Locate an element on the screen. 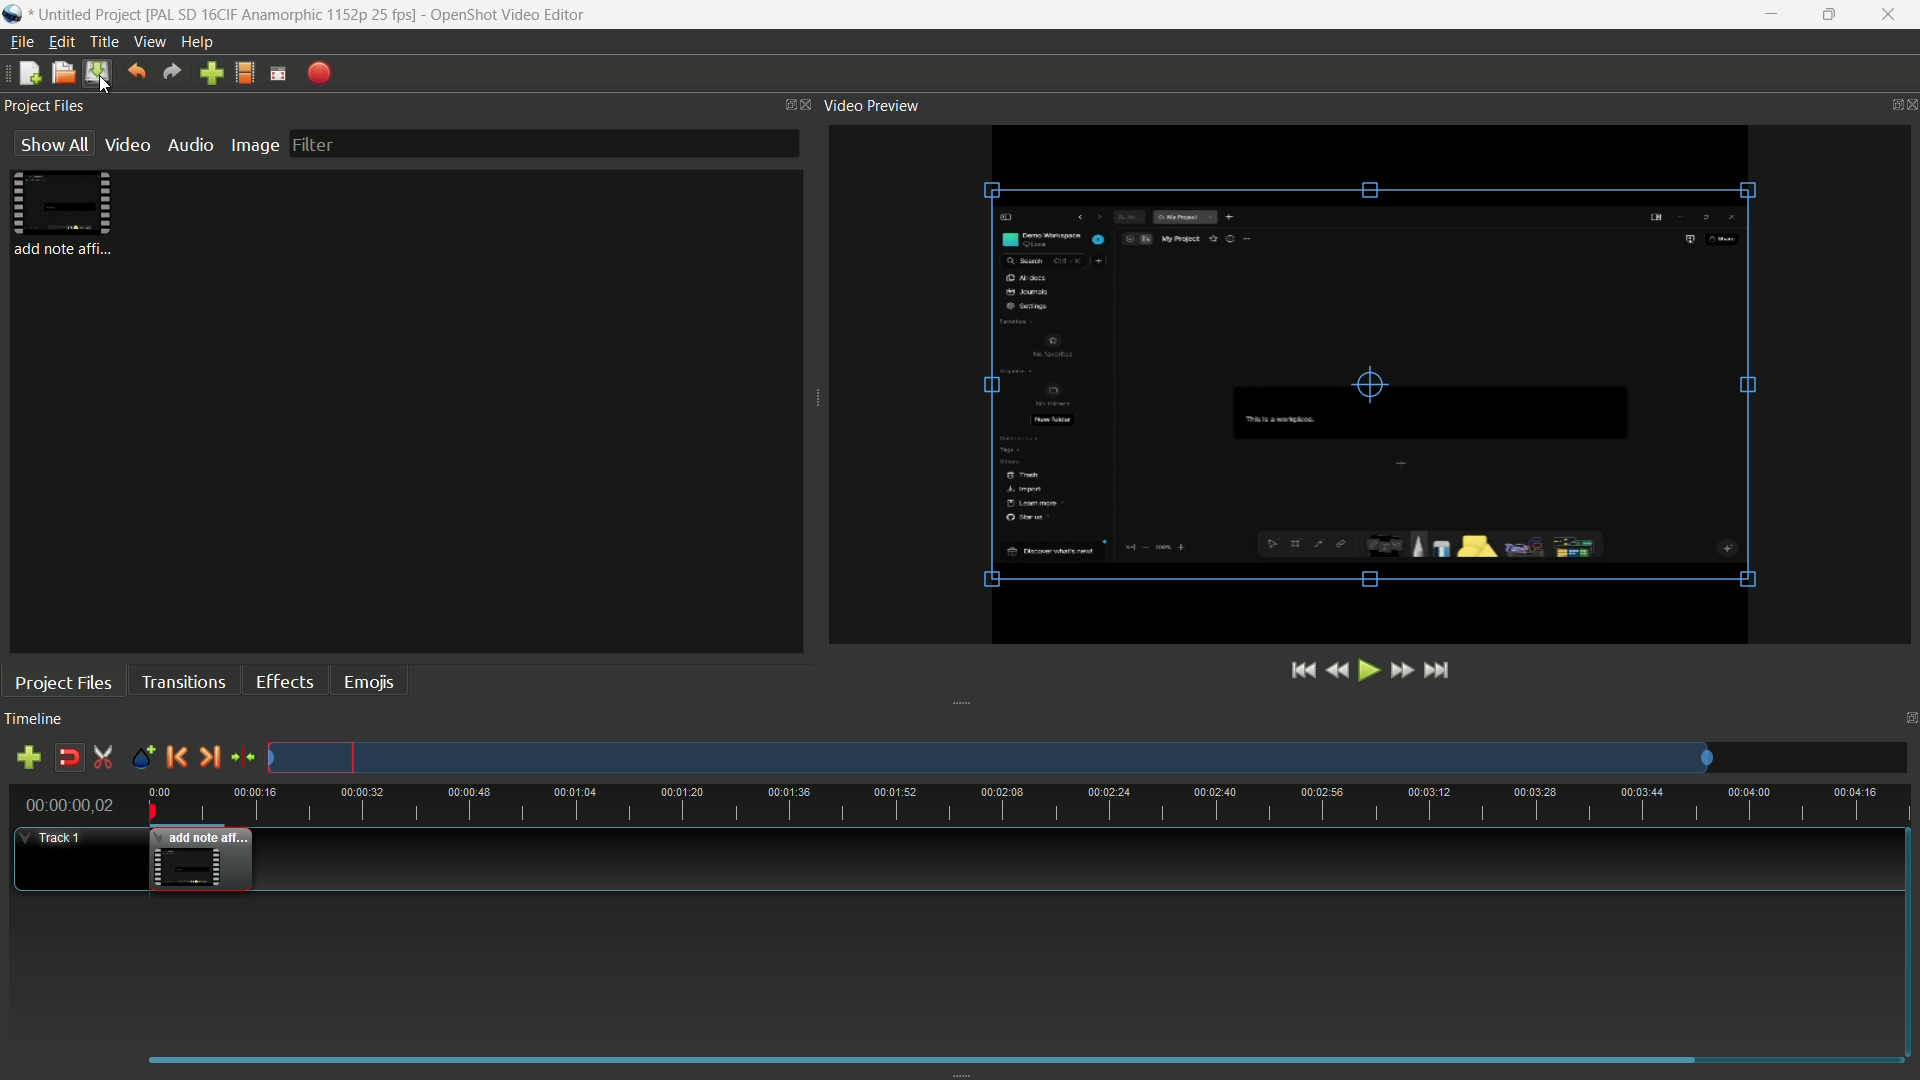 The width and height of the screenshot is (1920, 1080). close video preview is located at coordinates (1908, 103).